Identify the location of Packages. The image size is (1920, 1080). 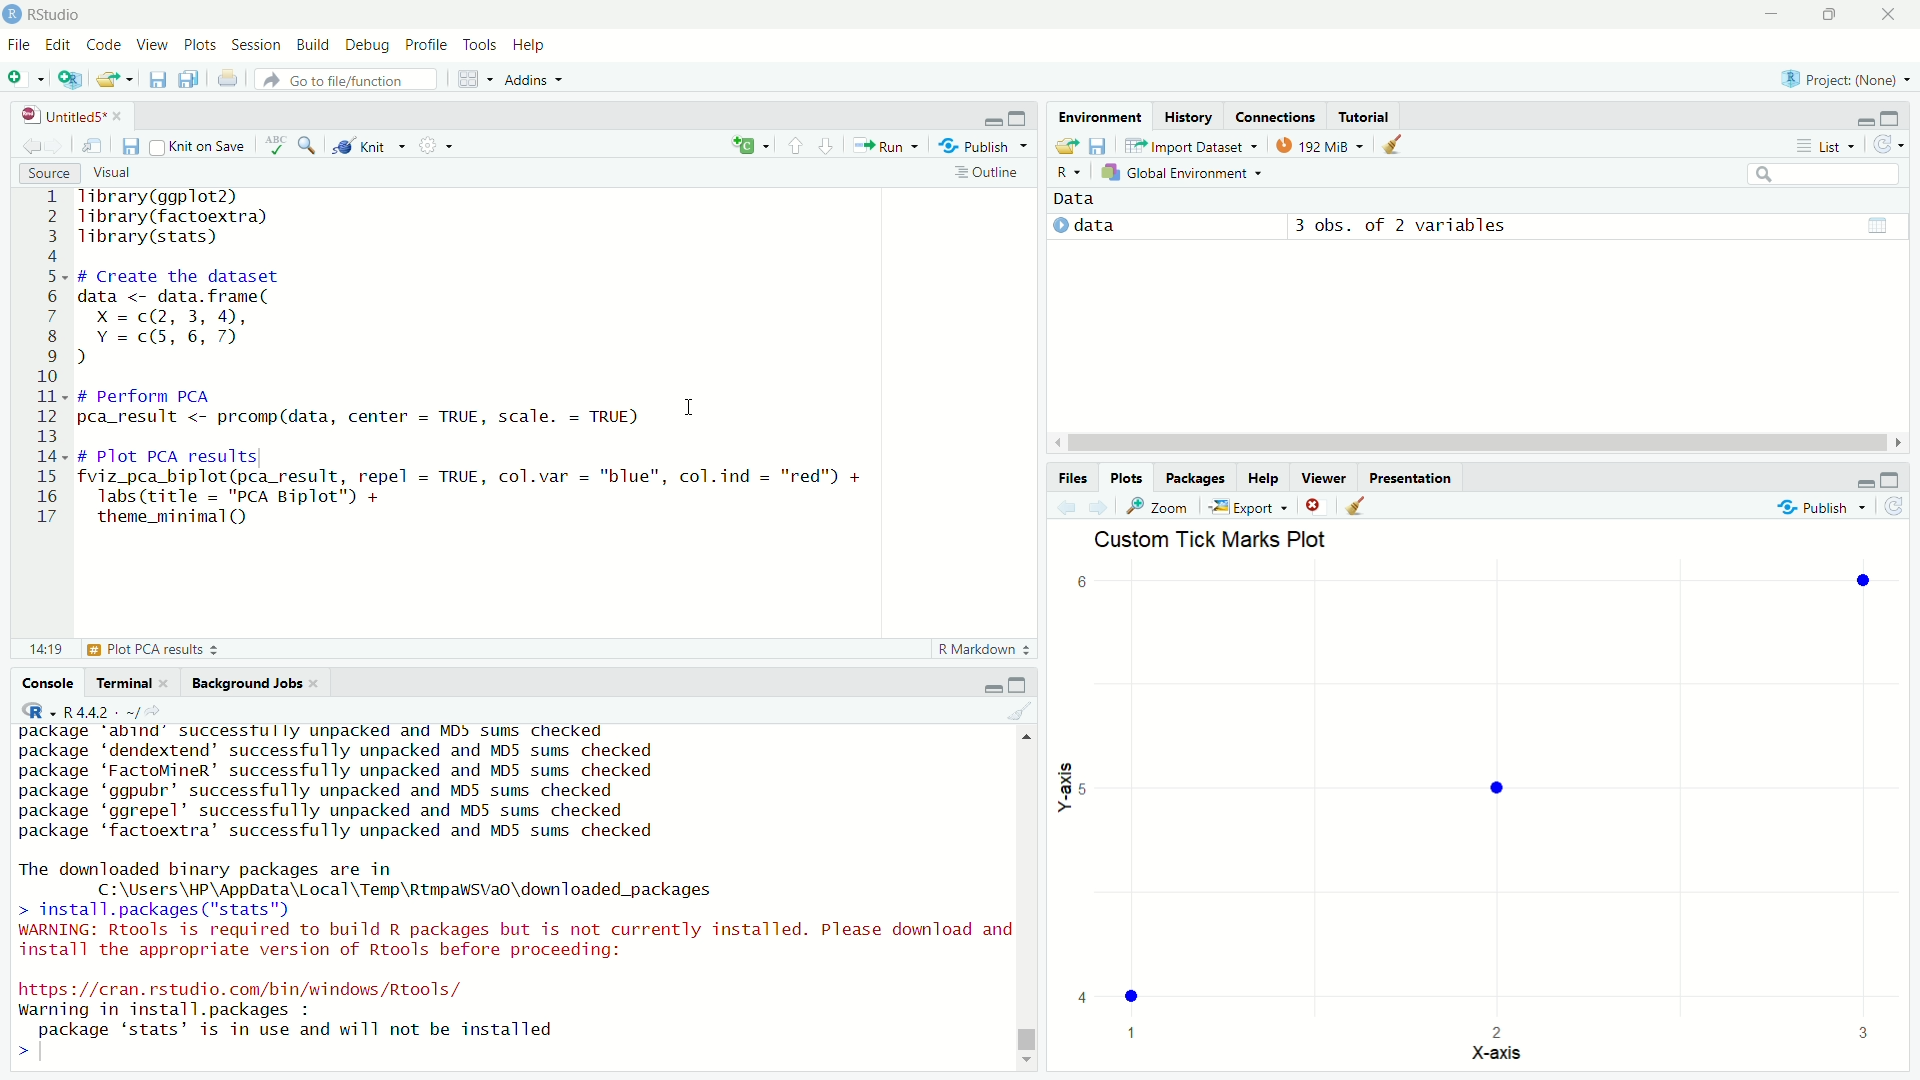
(1197, 478).